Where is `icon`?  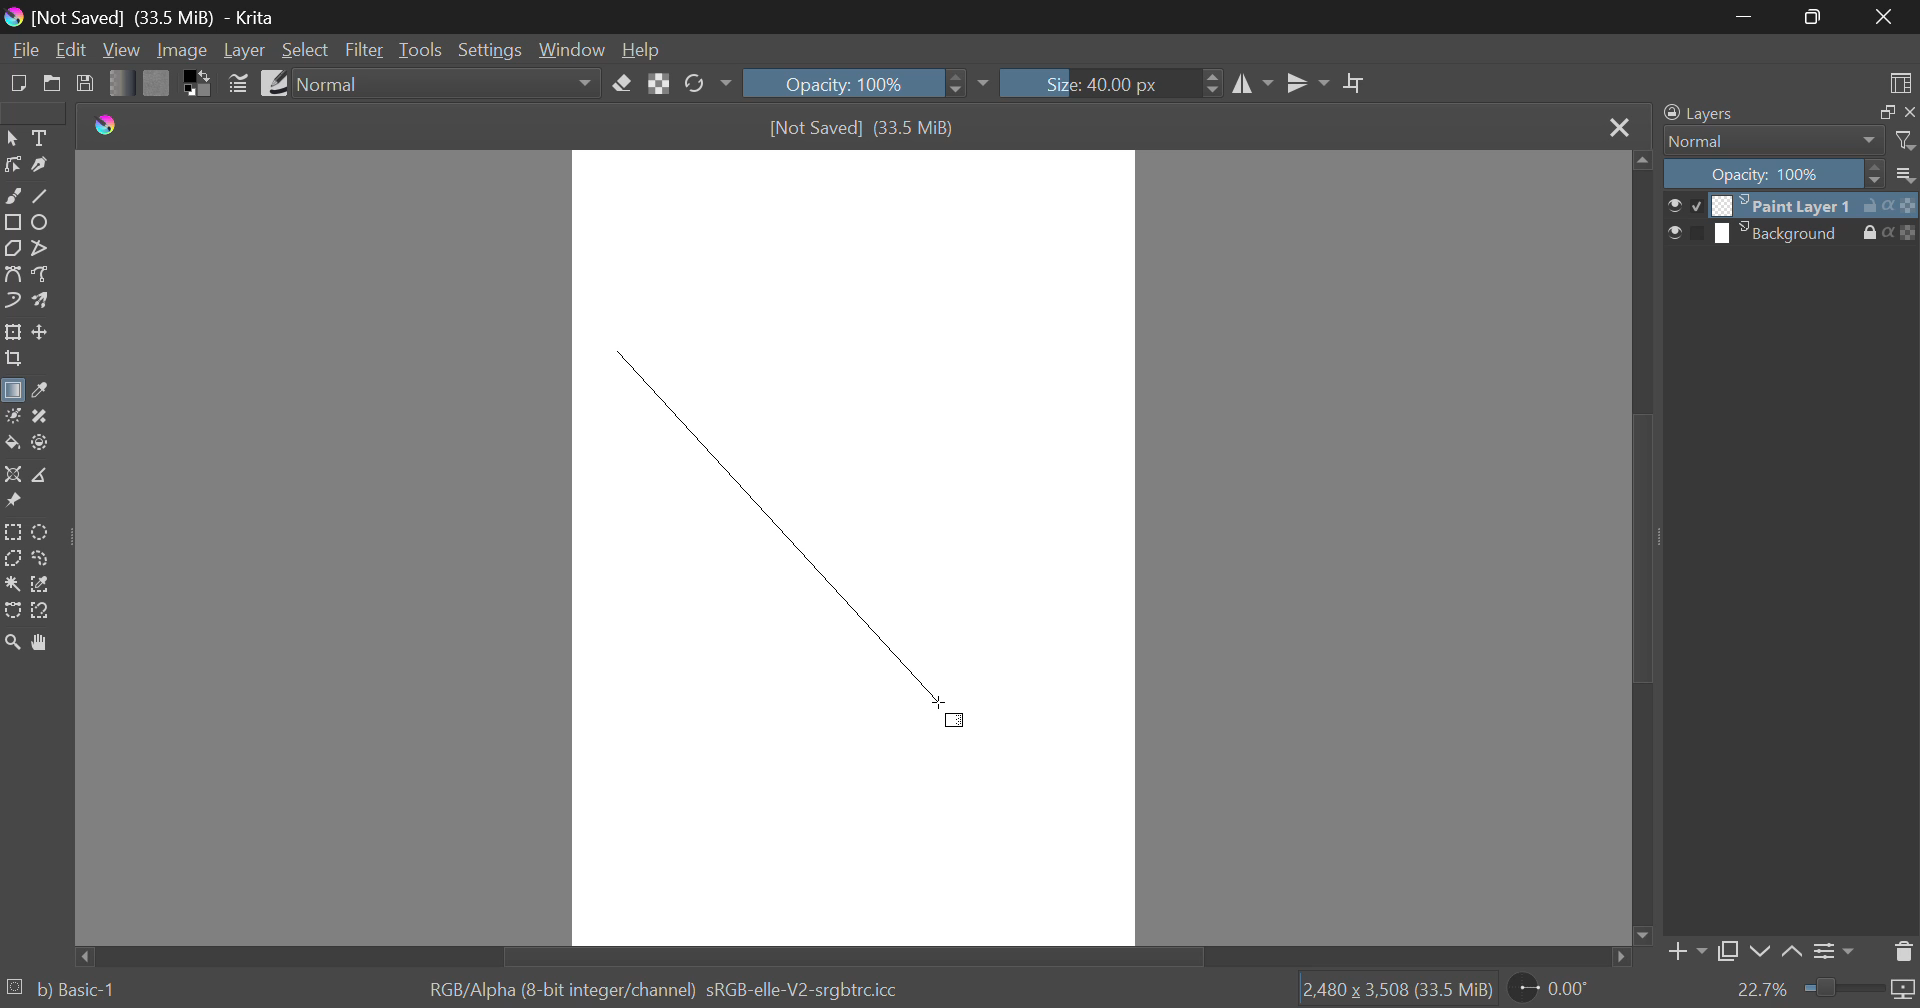
icon is located at coordinates (1908, 233).